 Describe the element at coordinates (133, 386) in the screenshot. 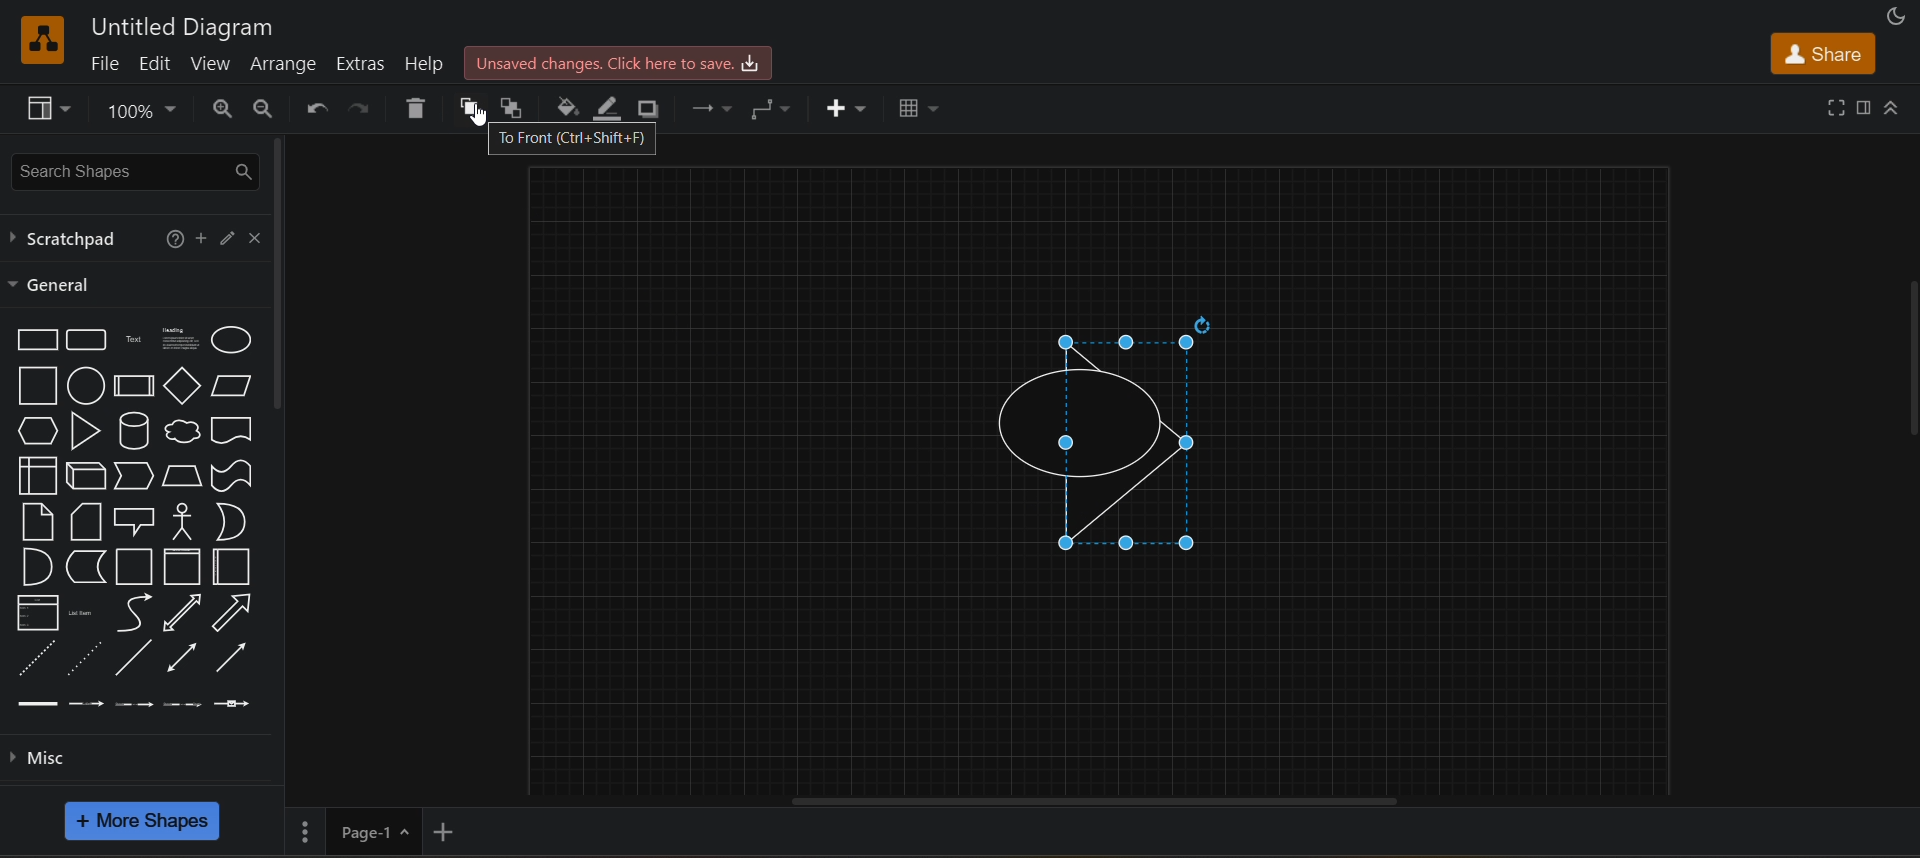

I see `process` at that location.